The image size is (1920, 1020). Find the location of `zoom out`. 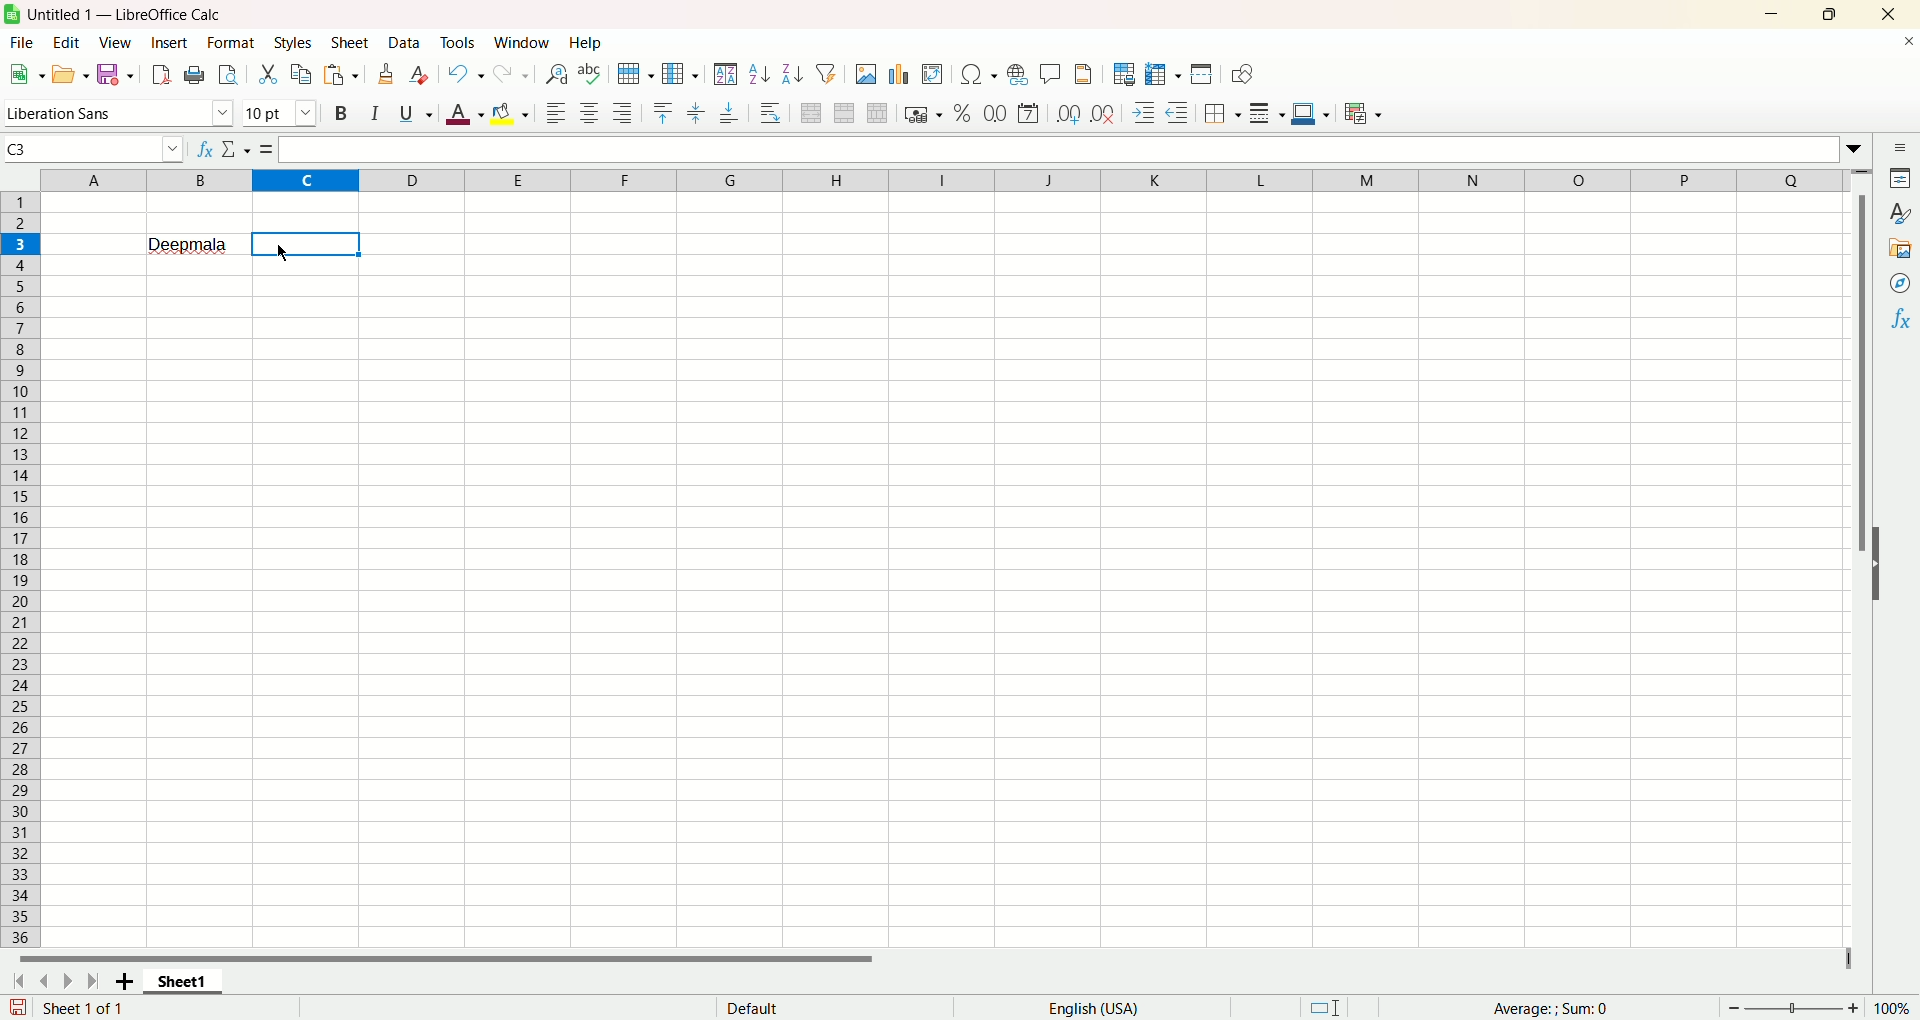

zoom out is located at coordinates (1734, 1007).